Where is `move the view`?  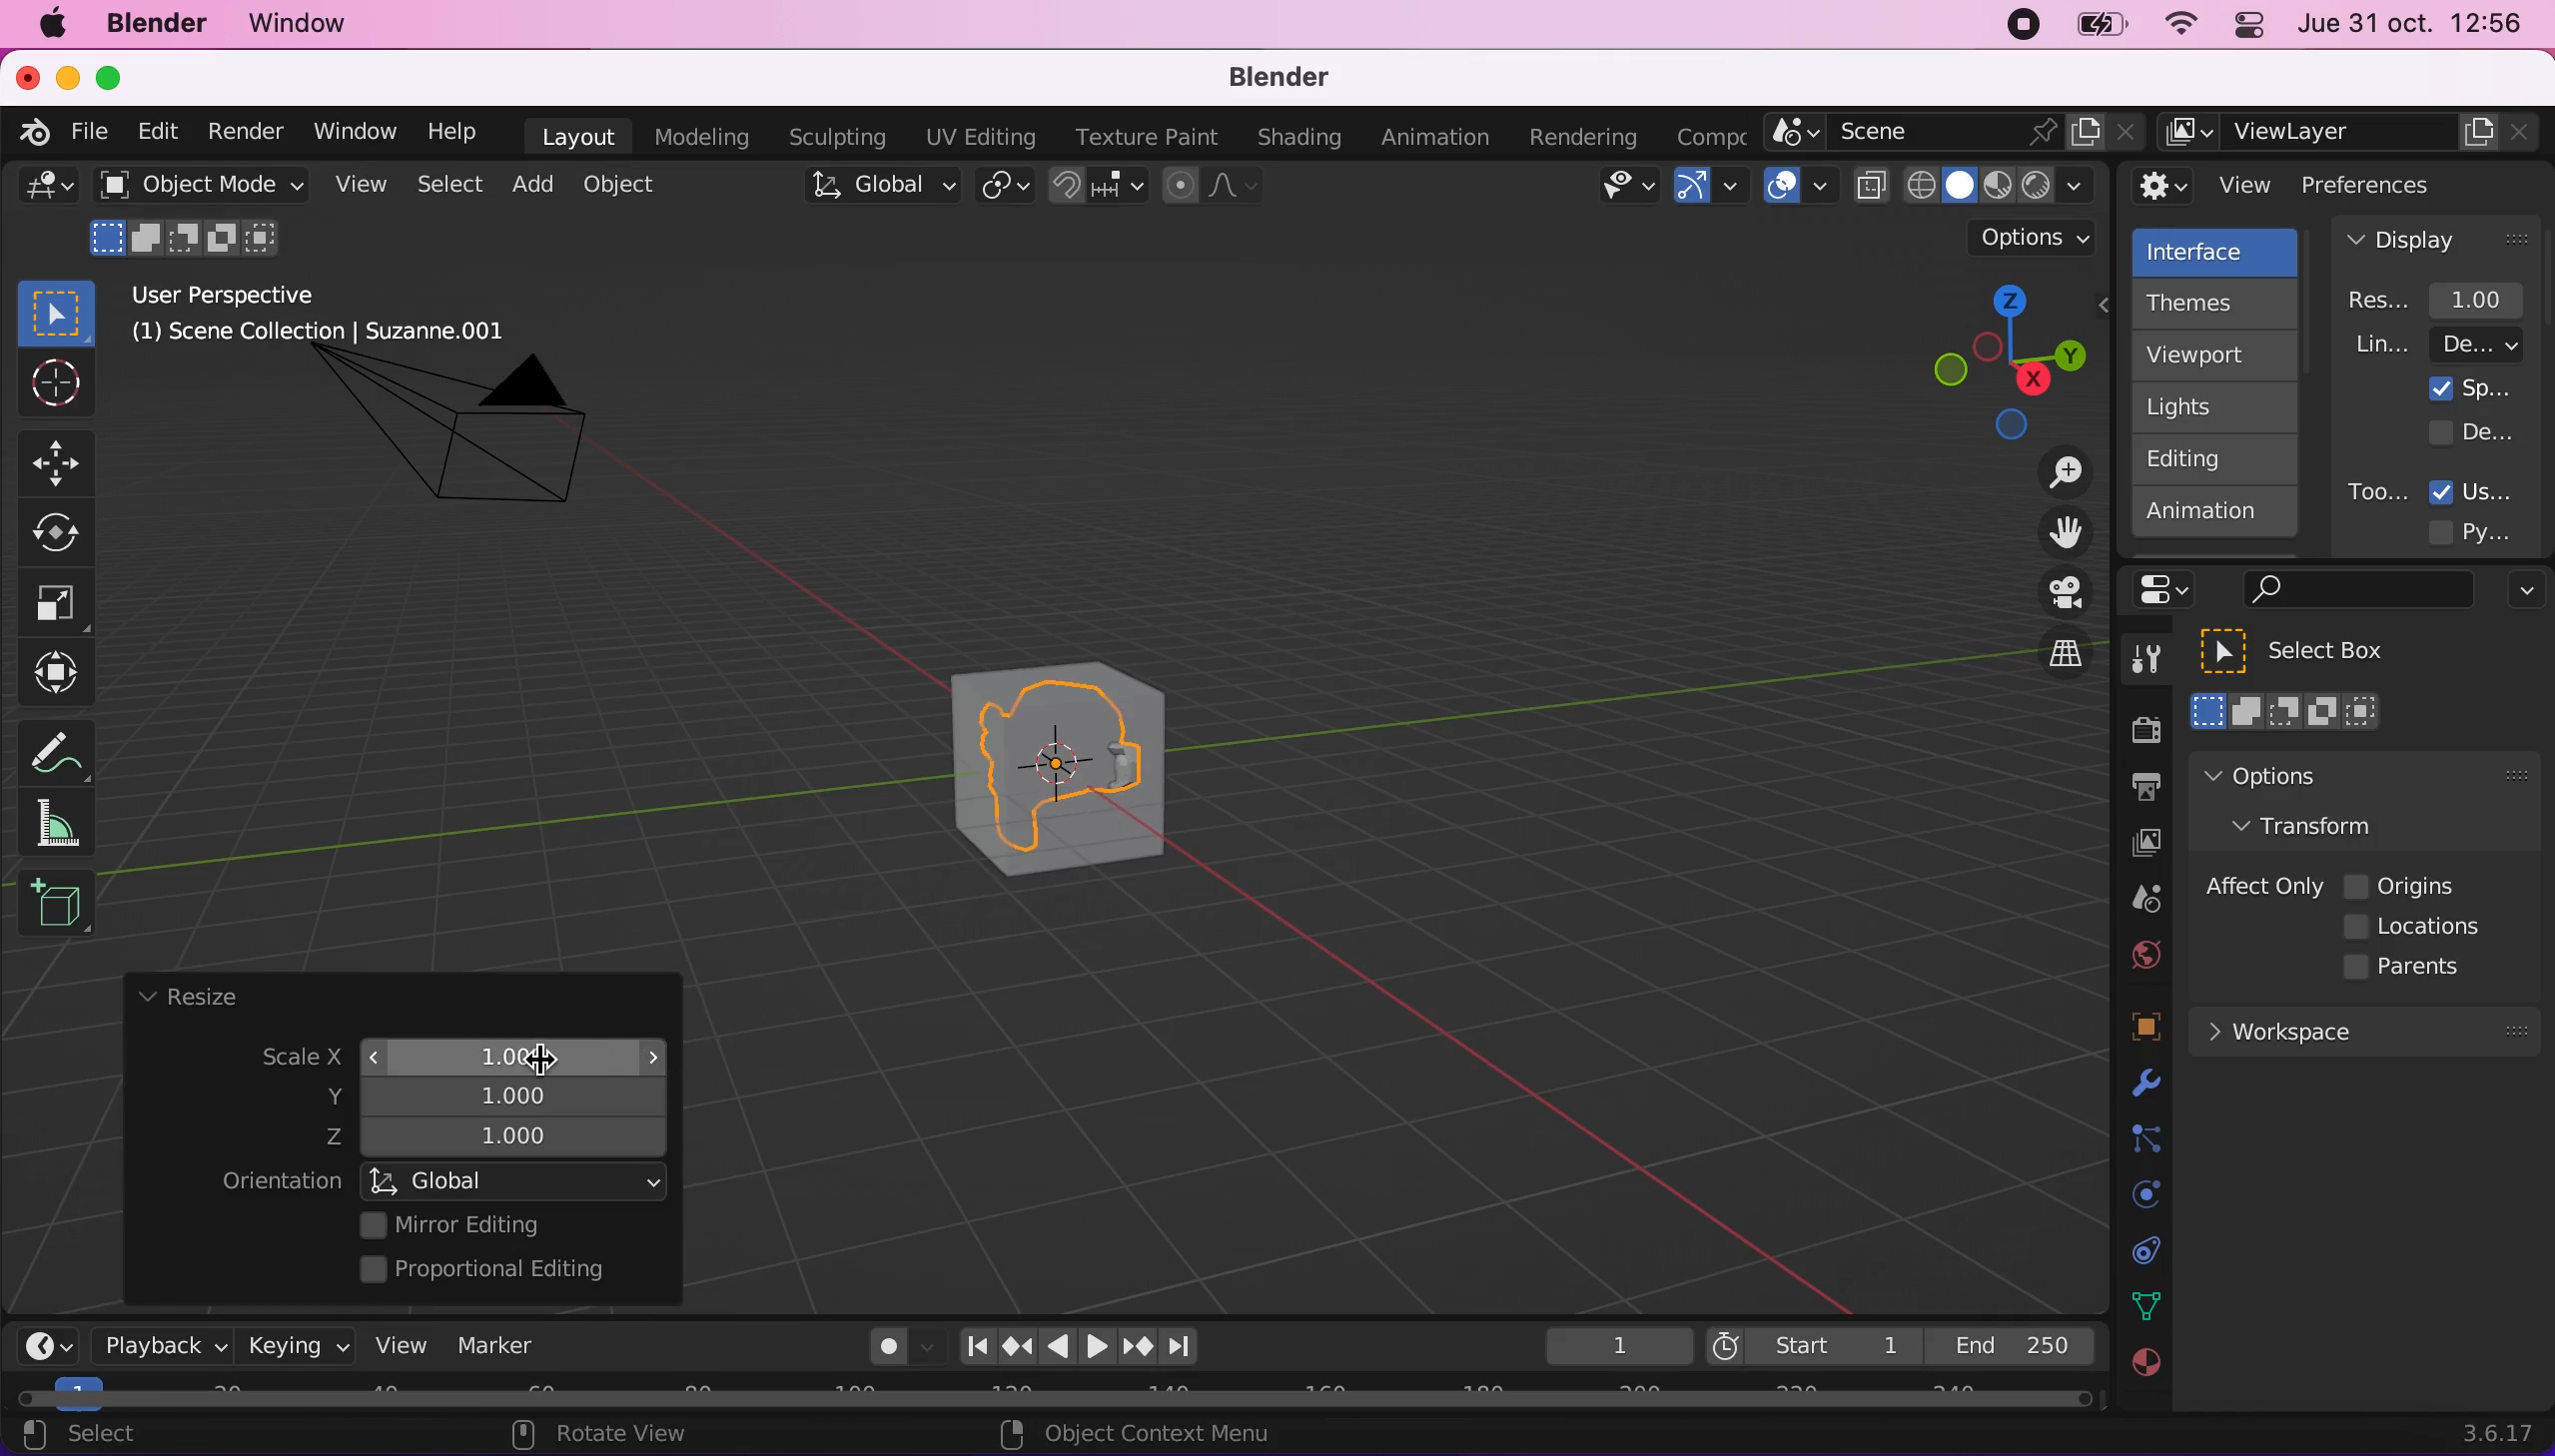
move the view is located at coordinates (2050, 534).